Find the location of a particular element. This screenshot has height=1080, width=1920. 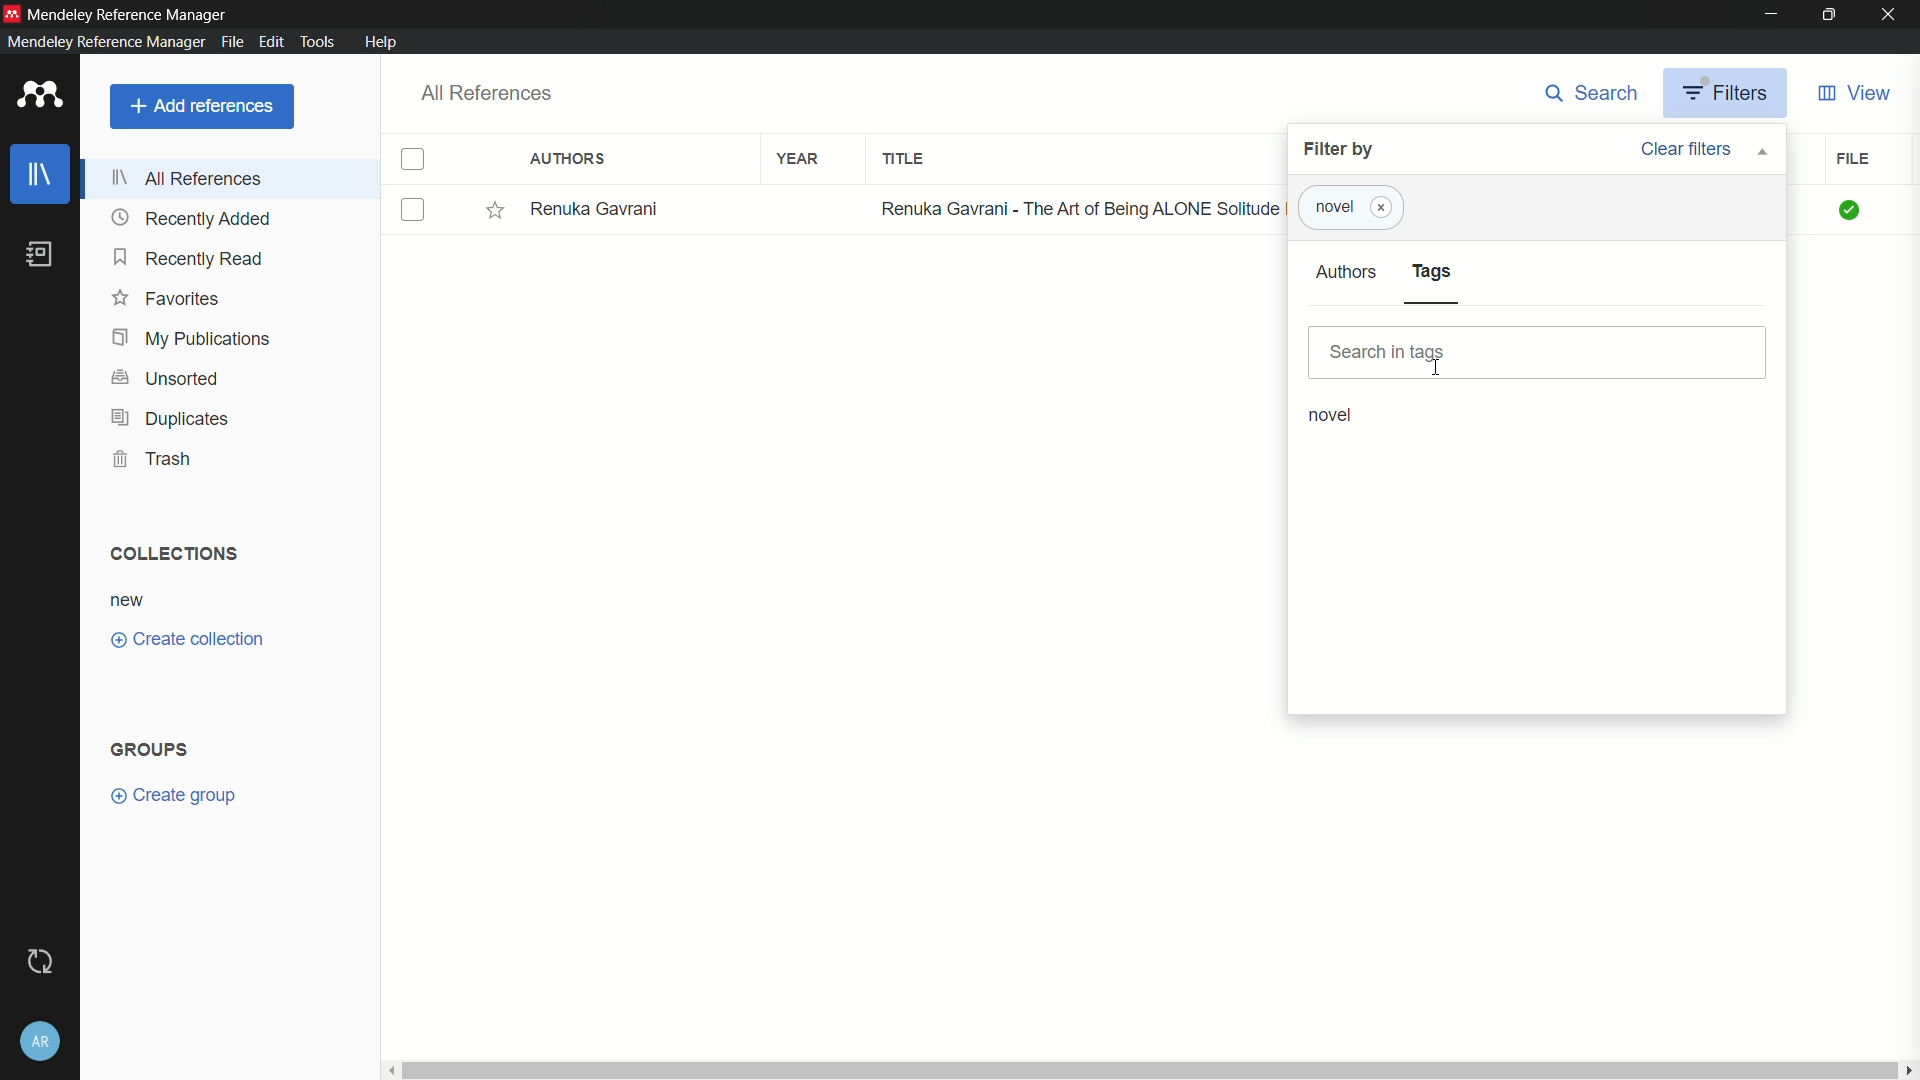

check box is located at coordinates (416, 210).